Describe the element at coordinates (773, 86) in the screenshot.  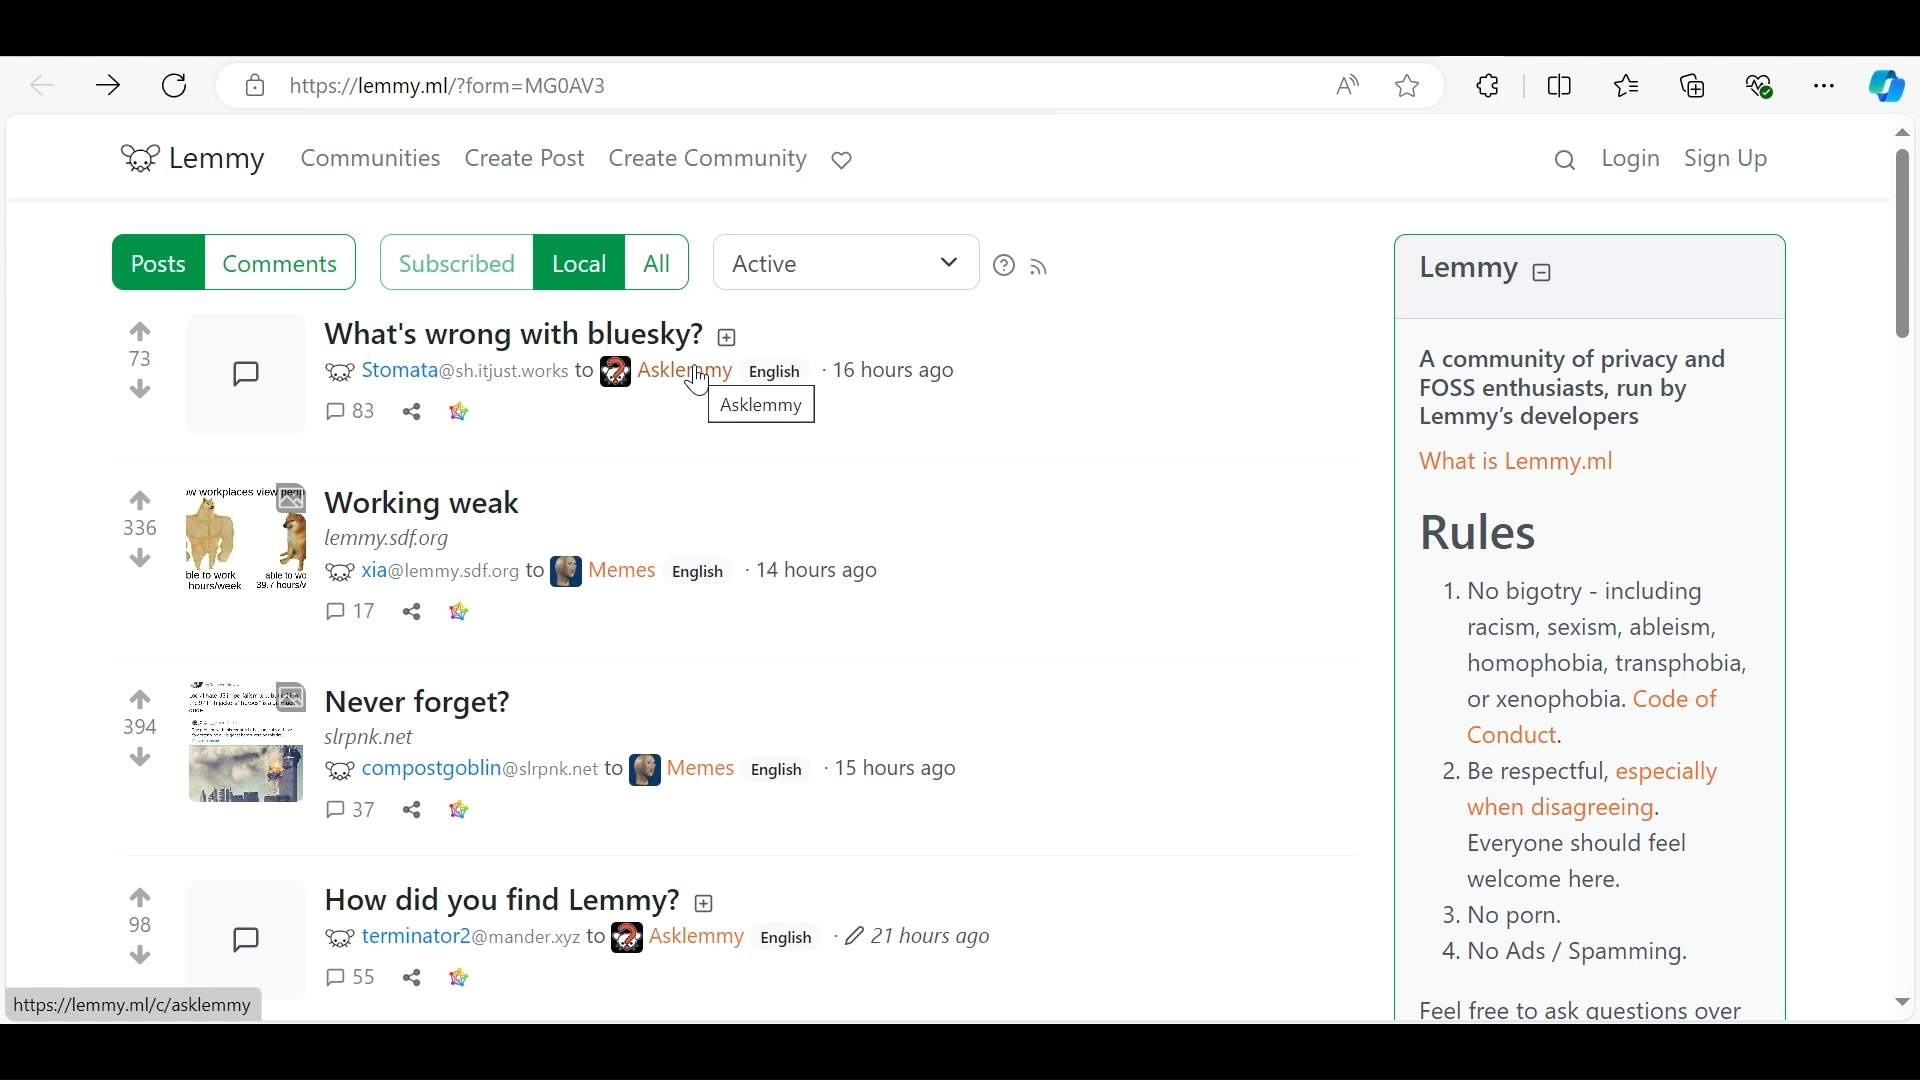
I see `Address bar` at that location.